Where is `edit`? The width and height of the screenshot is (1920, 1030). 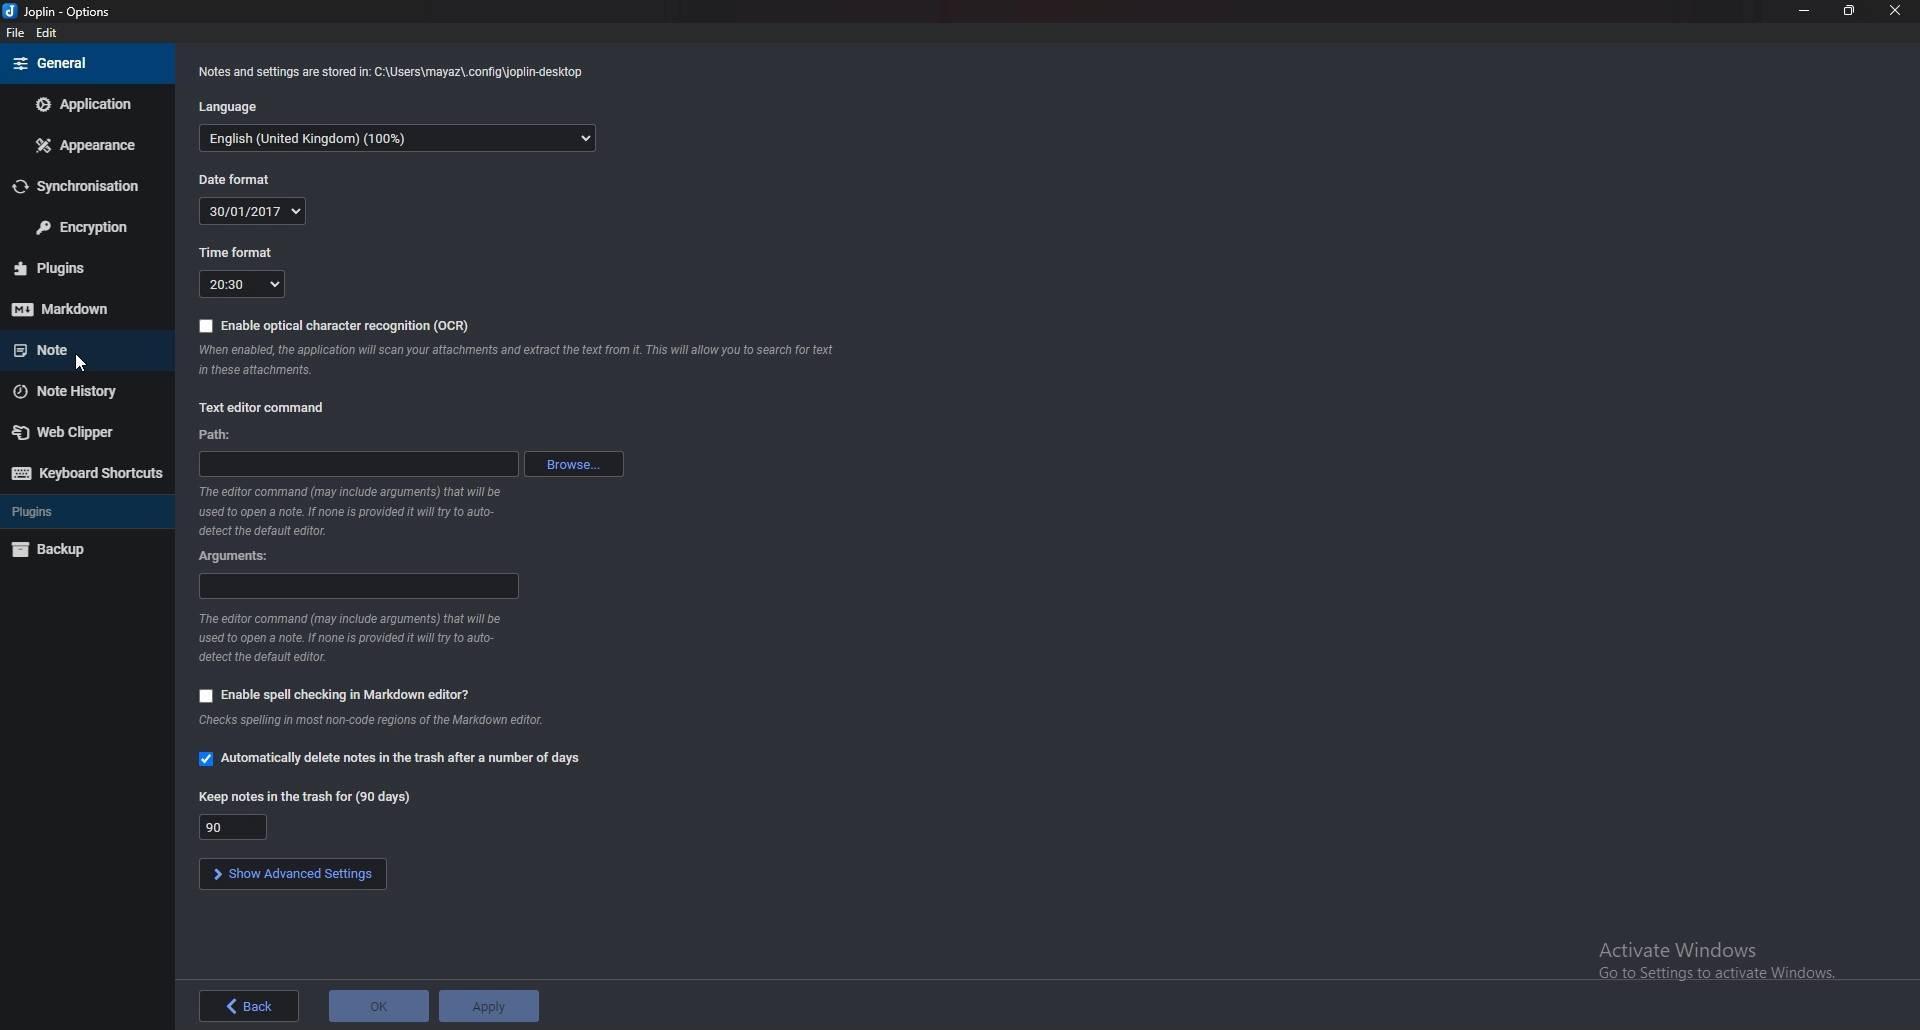 edit is located at coordinates (50, 32).